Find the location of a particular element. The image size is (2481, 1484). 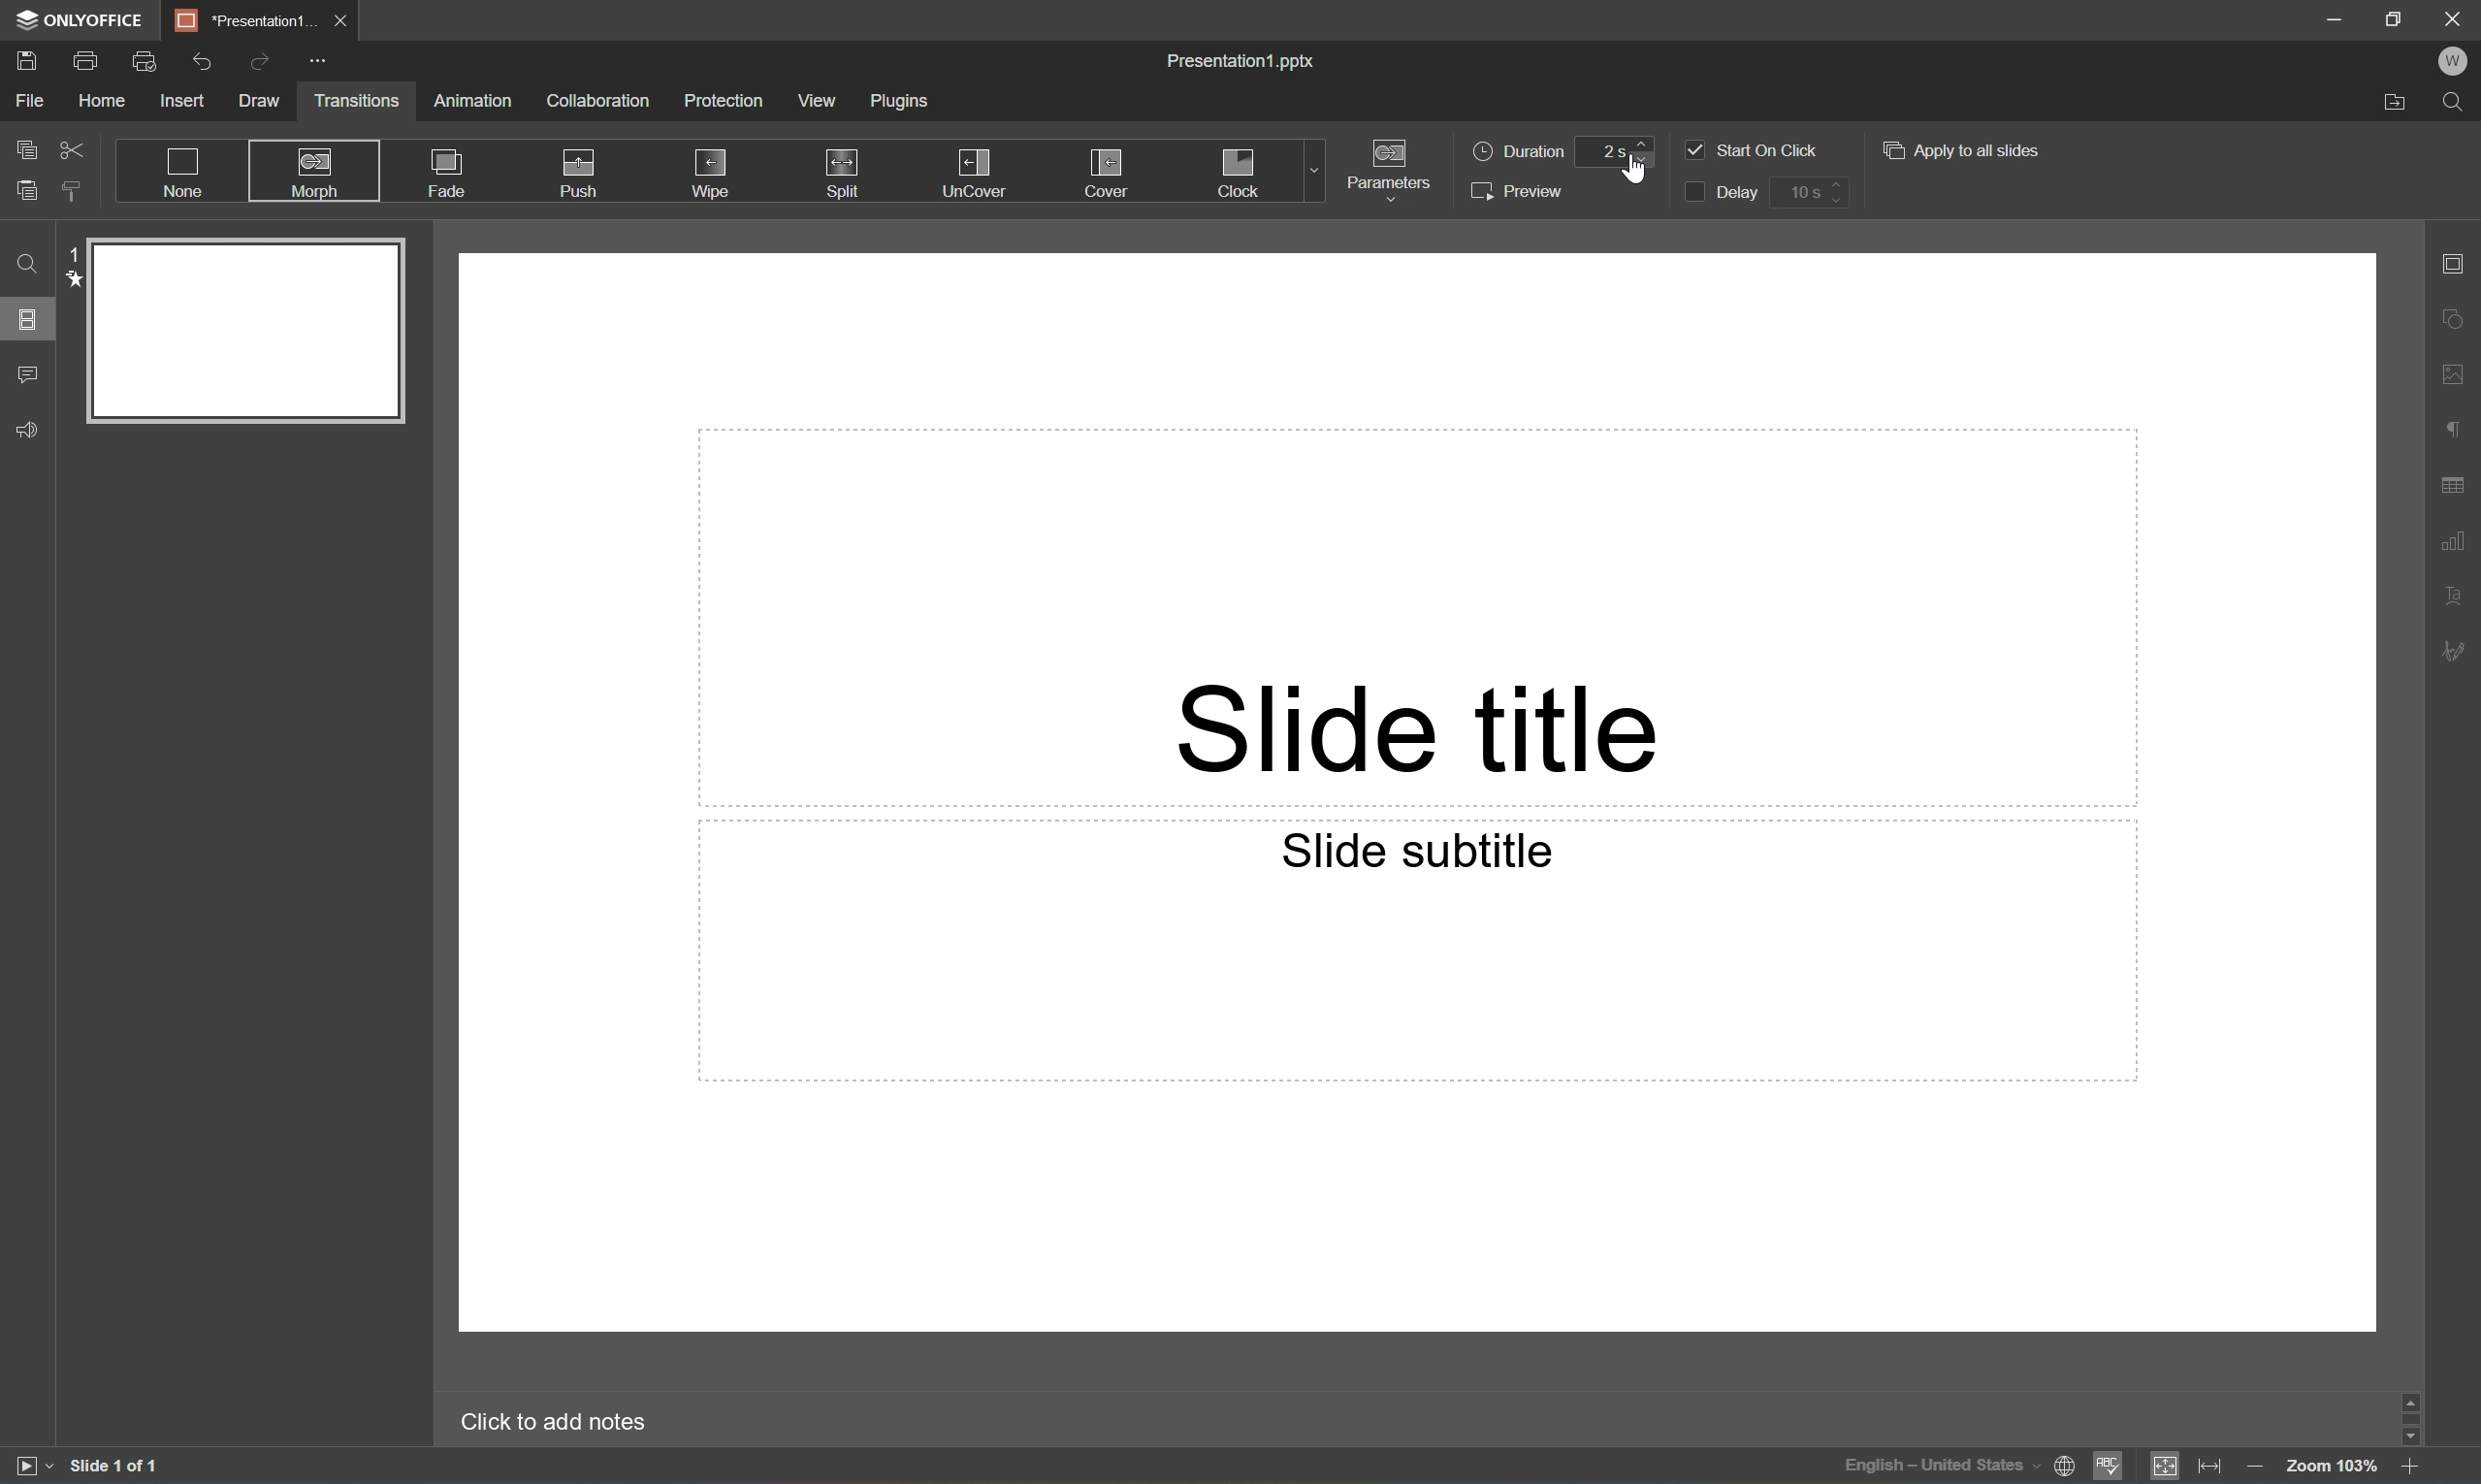

Checkbox is located at coordinates (1689, 148).